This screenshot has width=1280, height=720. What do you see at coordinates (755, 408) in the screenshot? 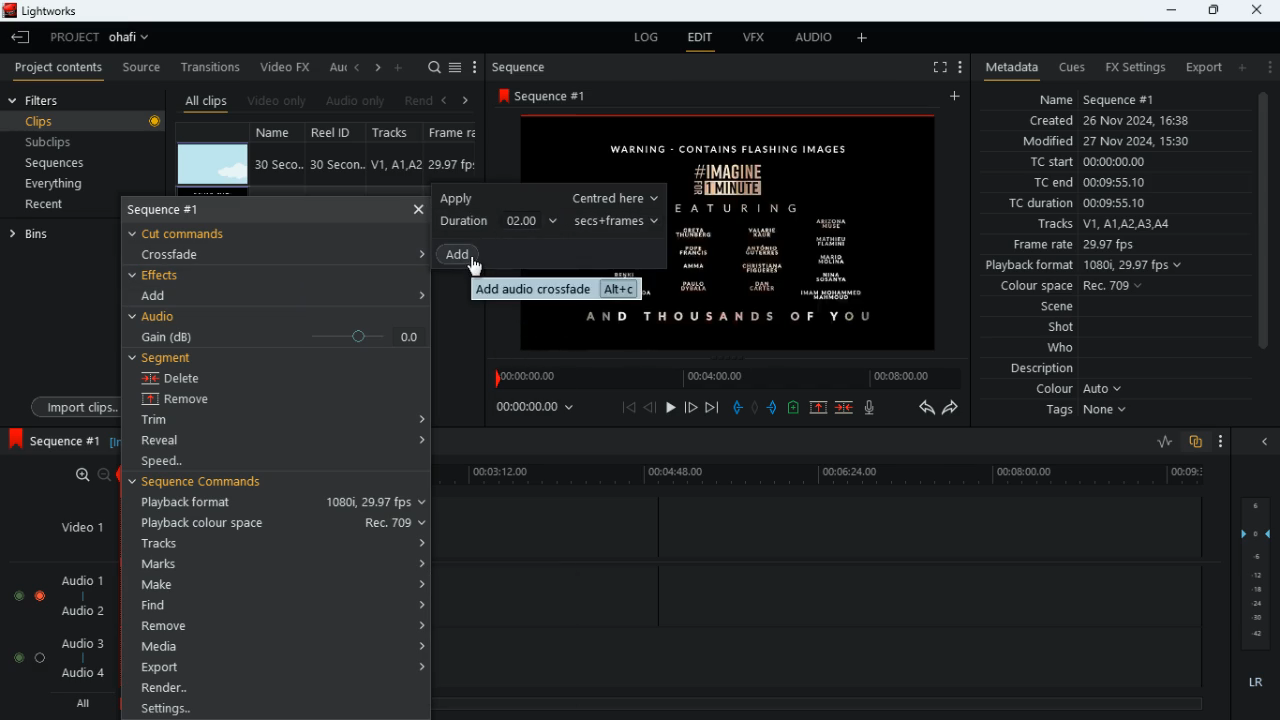
I see `hold` at bounding box center [755, 408].